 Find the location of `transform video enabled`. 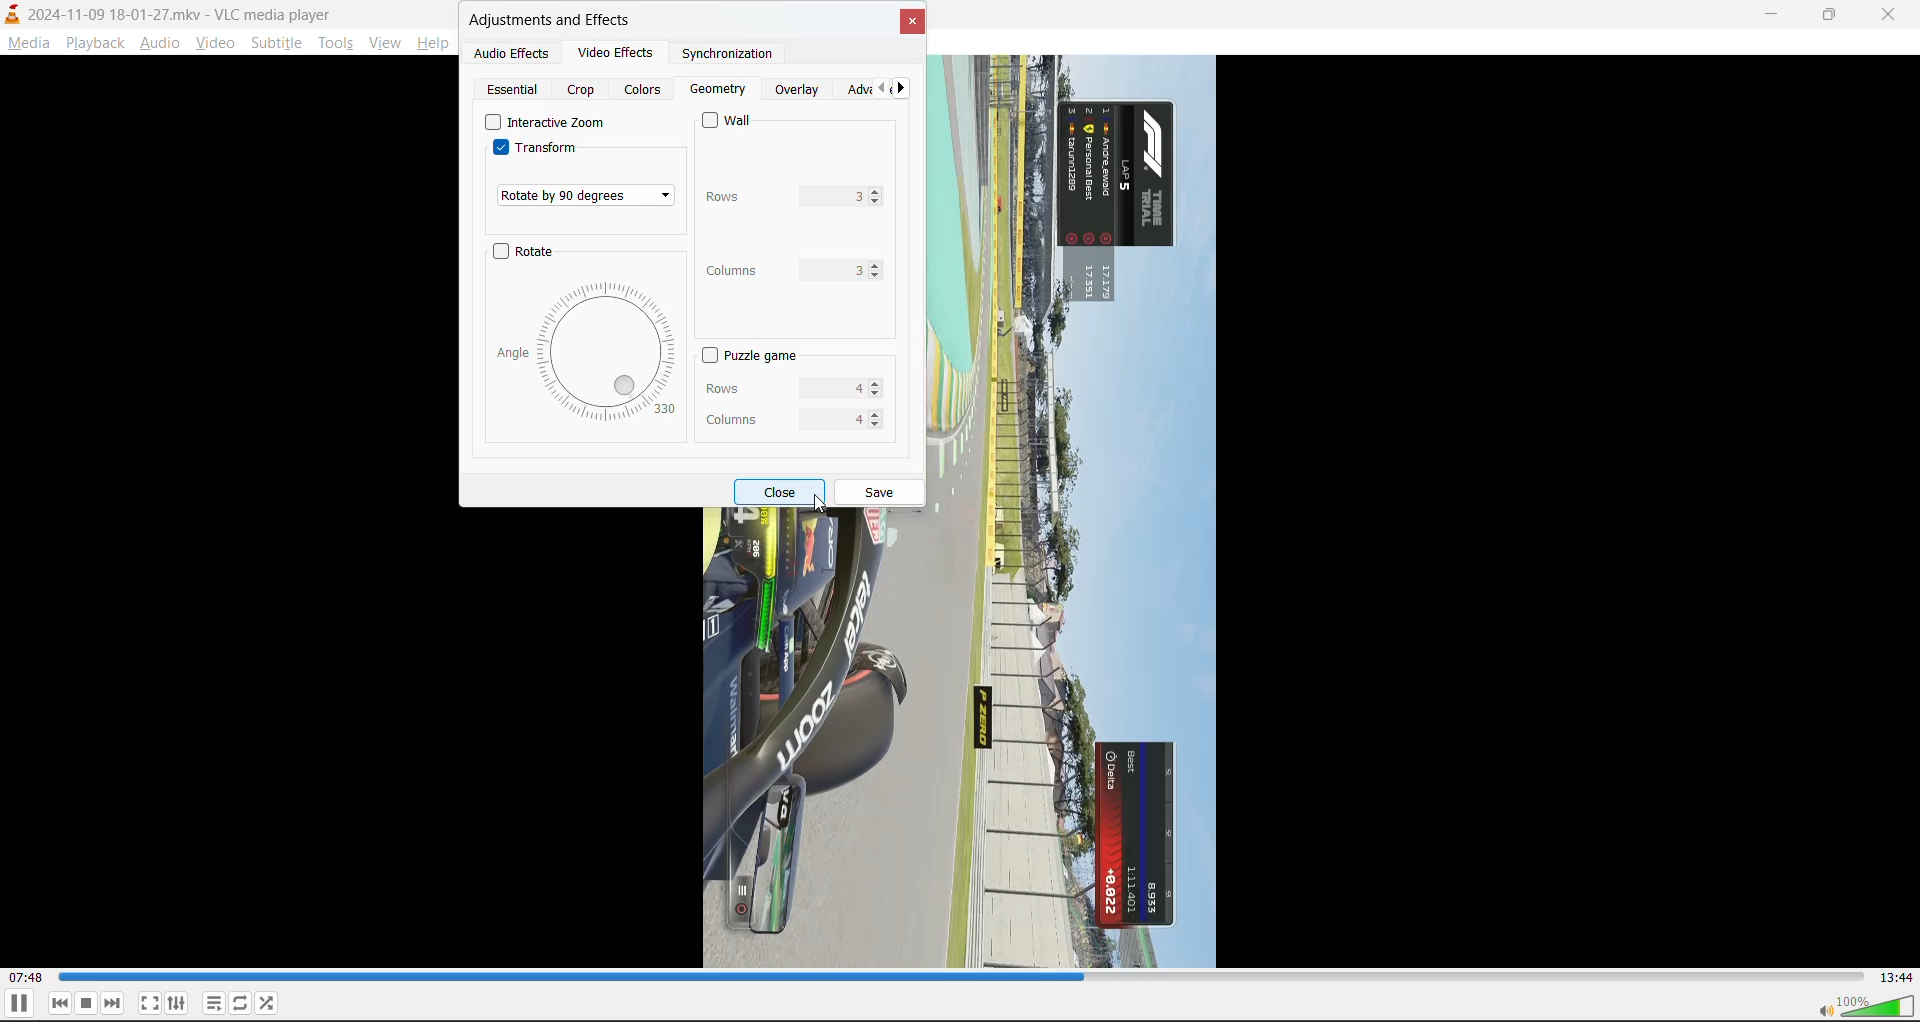

transform video enabled is located at coordinates (551, 149).